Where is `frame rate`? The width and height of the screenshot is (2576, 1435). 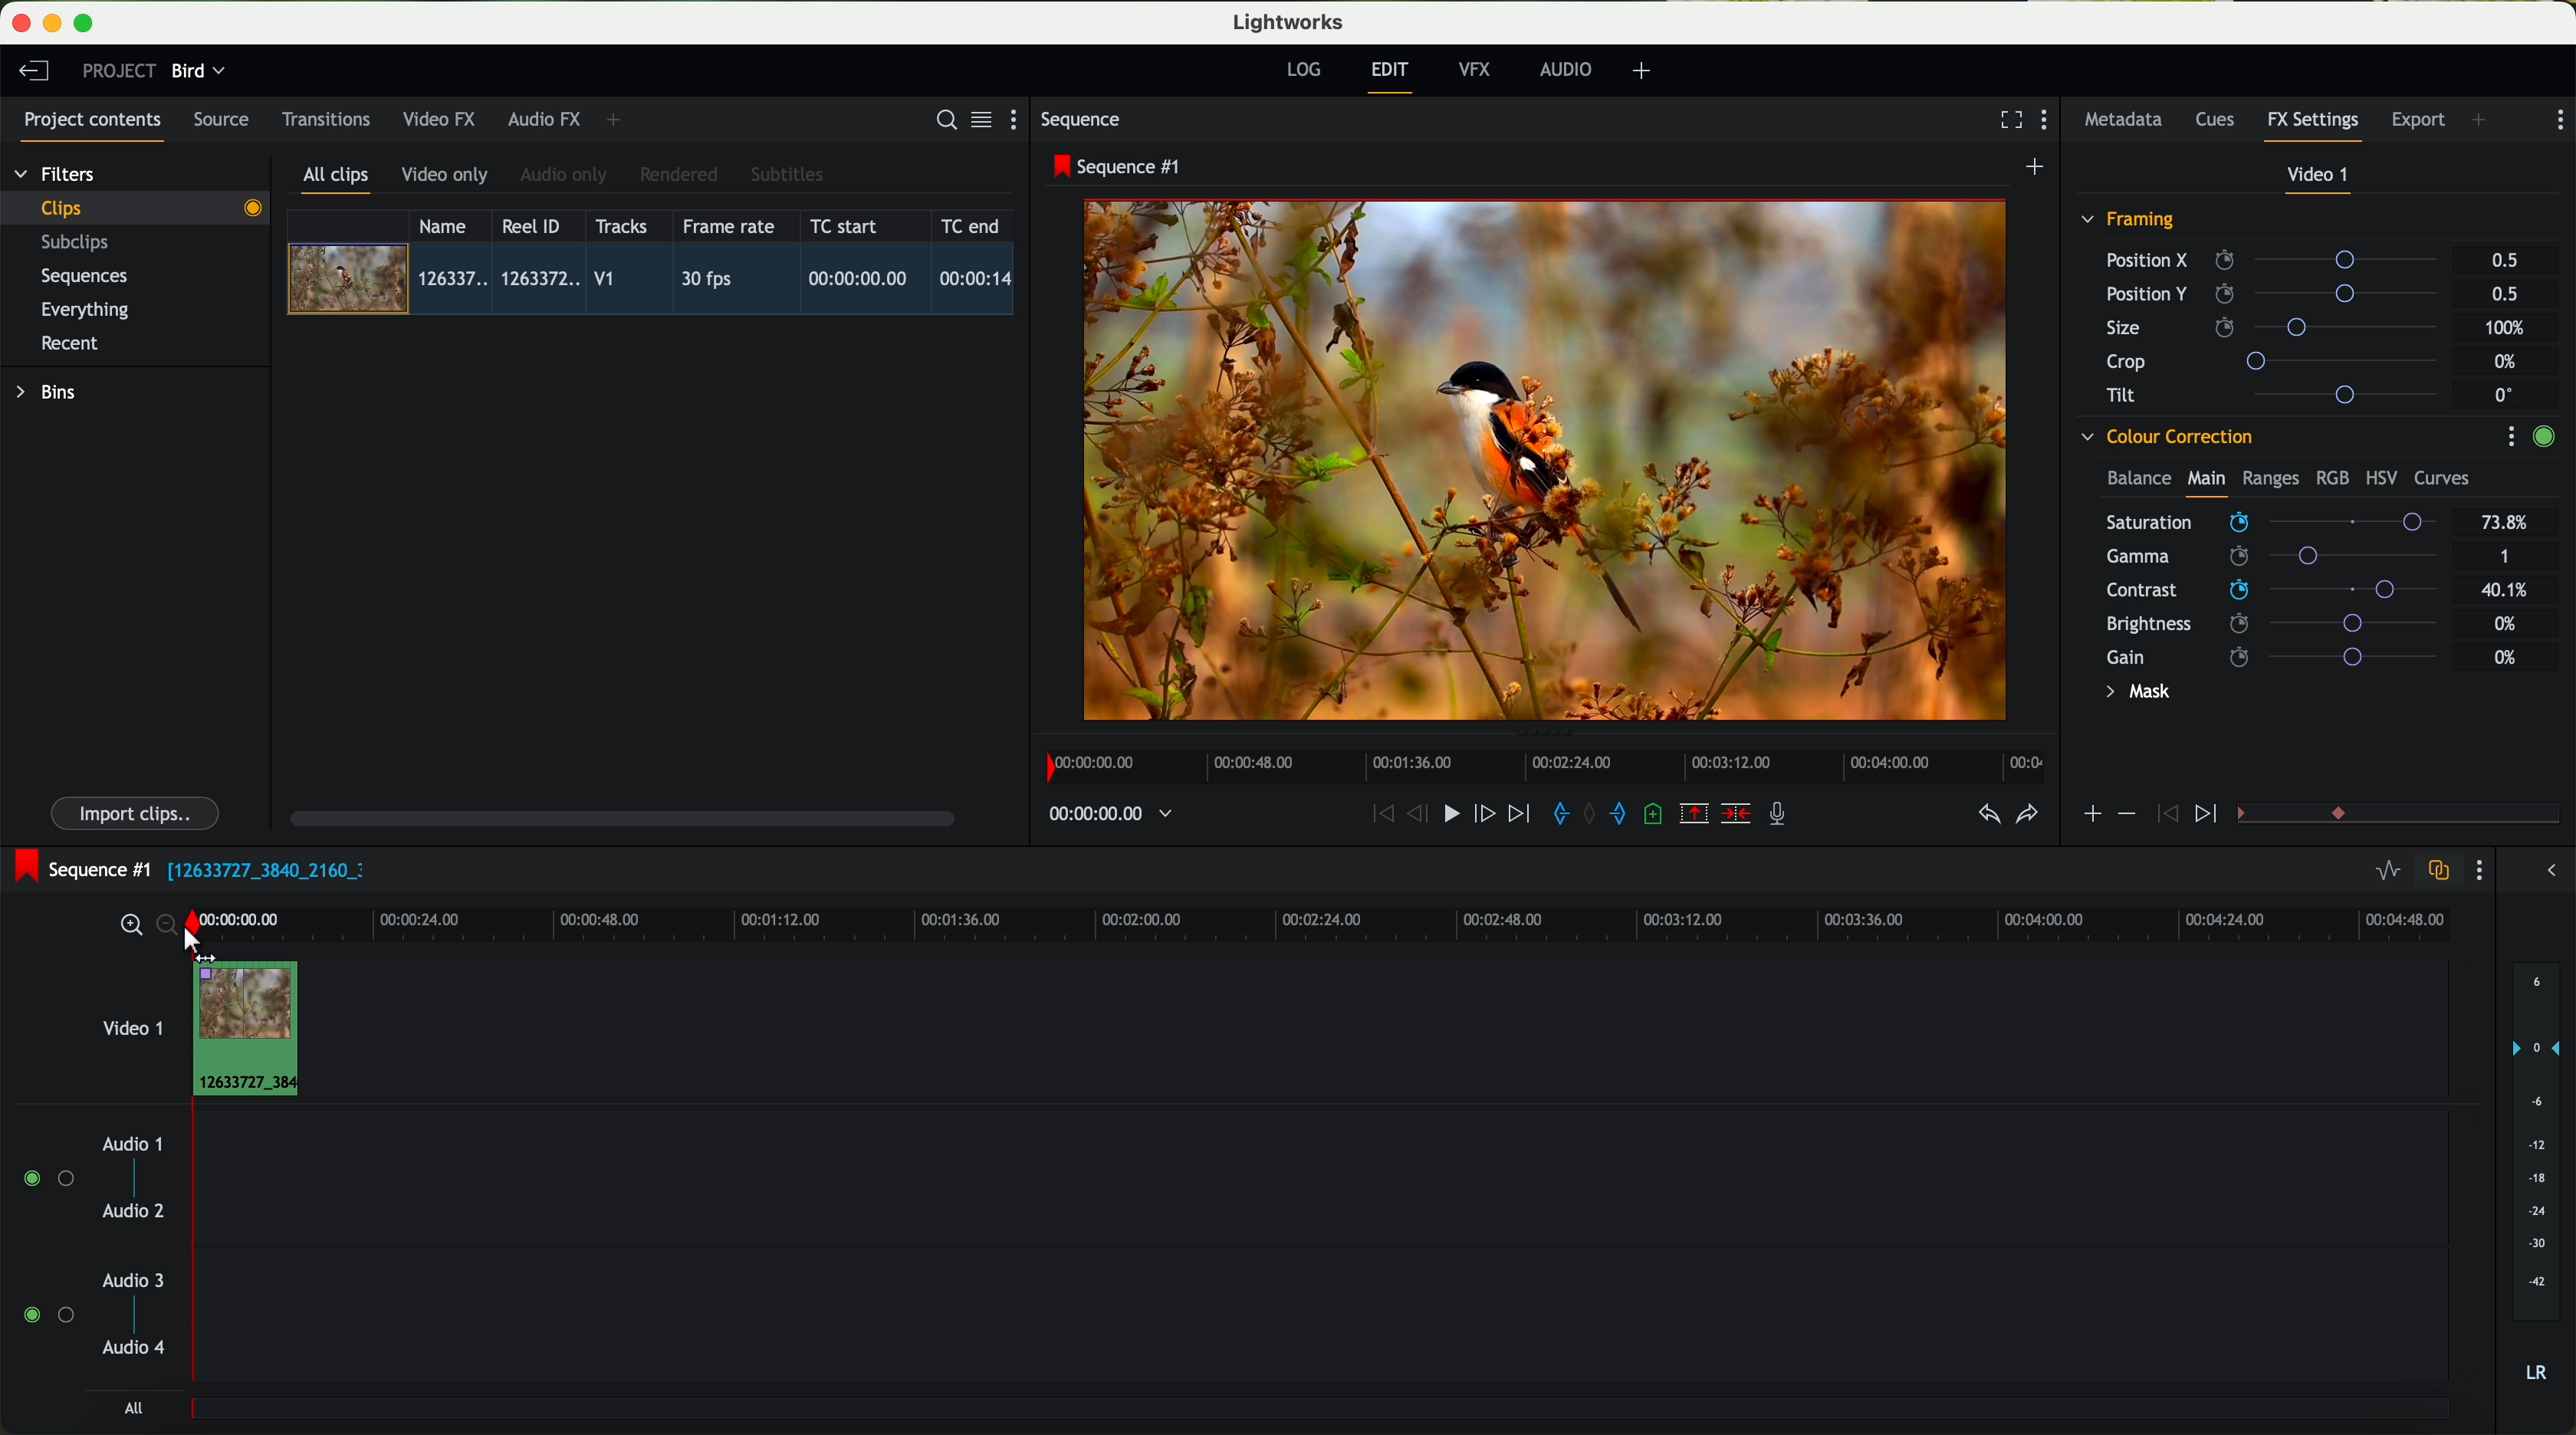
frame rate is located at coordinates (729, 227).